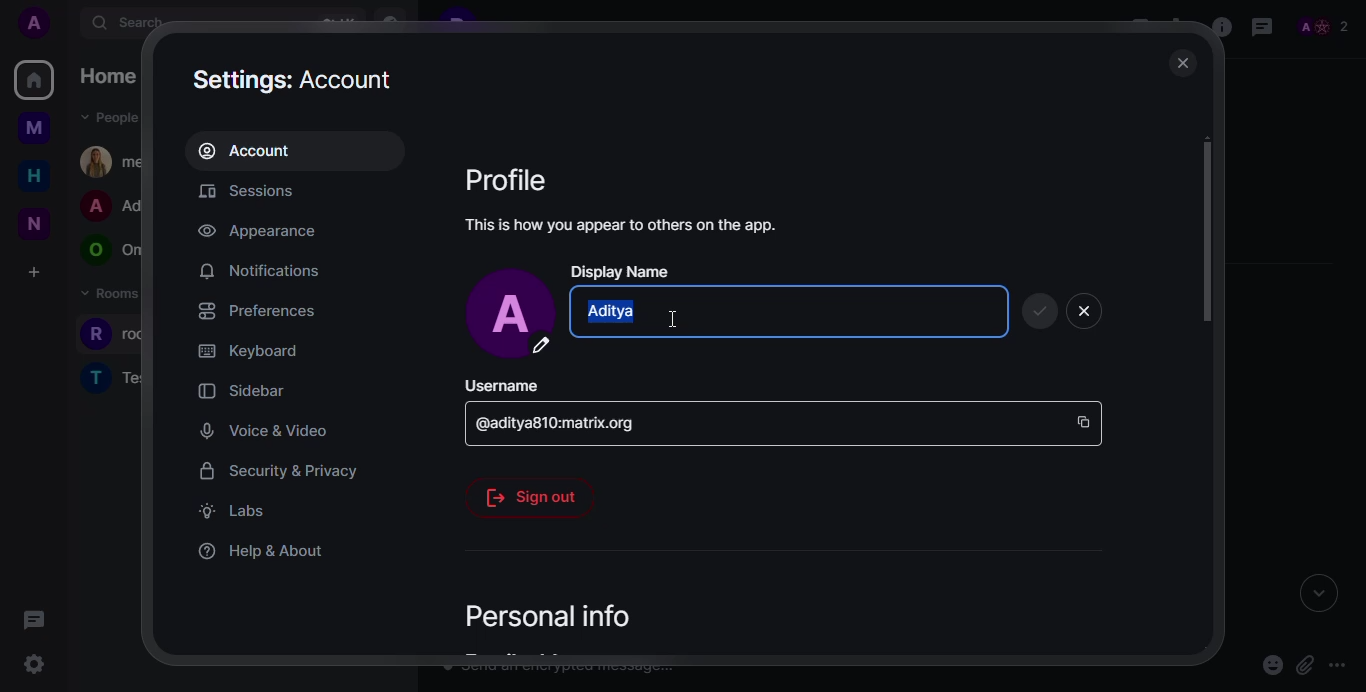 The height and width of the screenshot is (692, 1366). Describe the element at coordinates (109, 299) in the screenshot. I see `rooms` at that location.